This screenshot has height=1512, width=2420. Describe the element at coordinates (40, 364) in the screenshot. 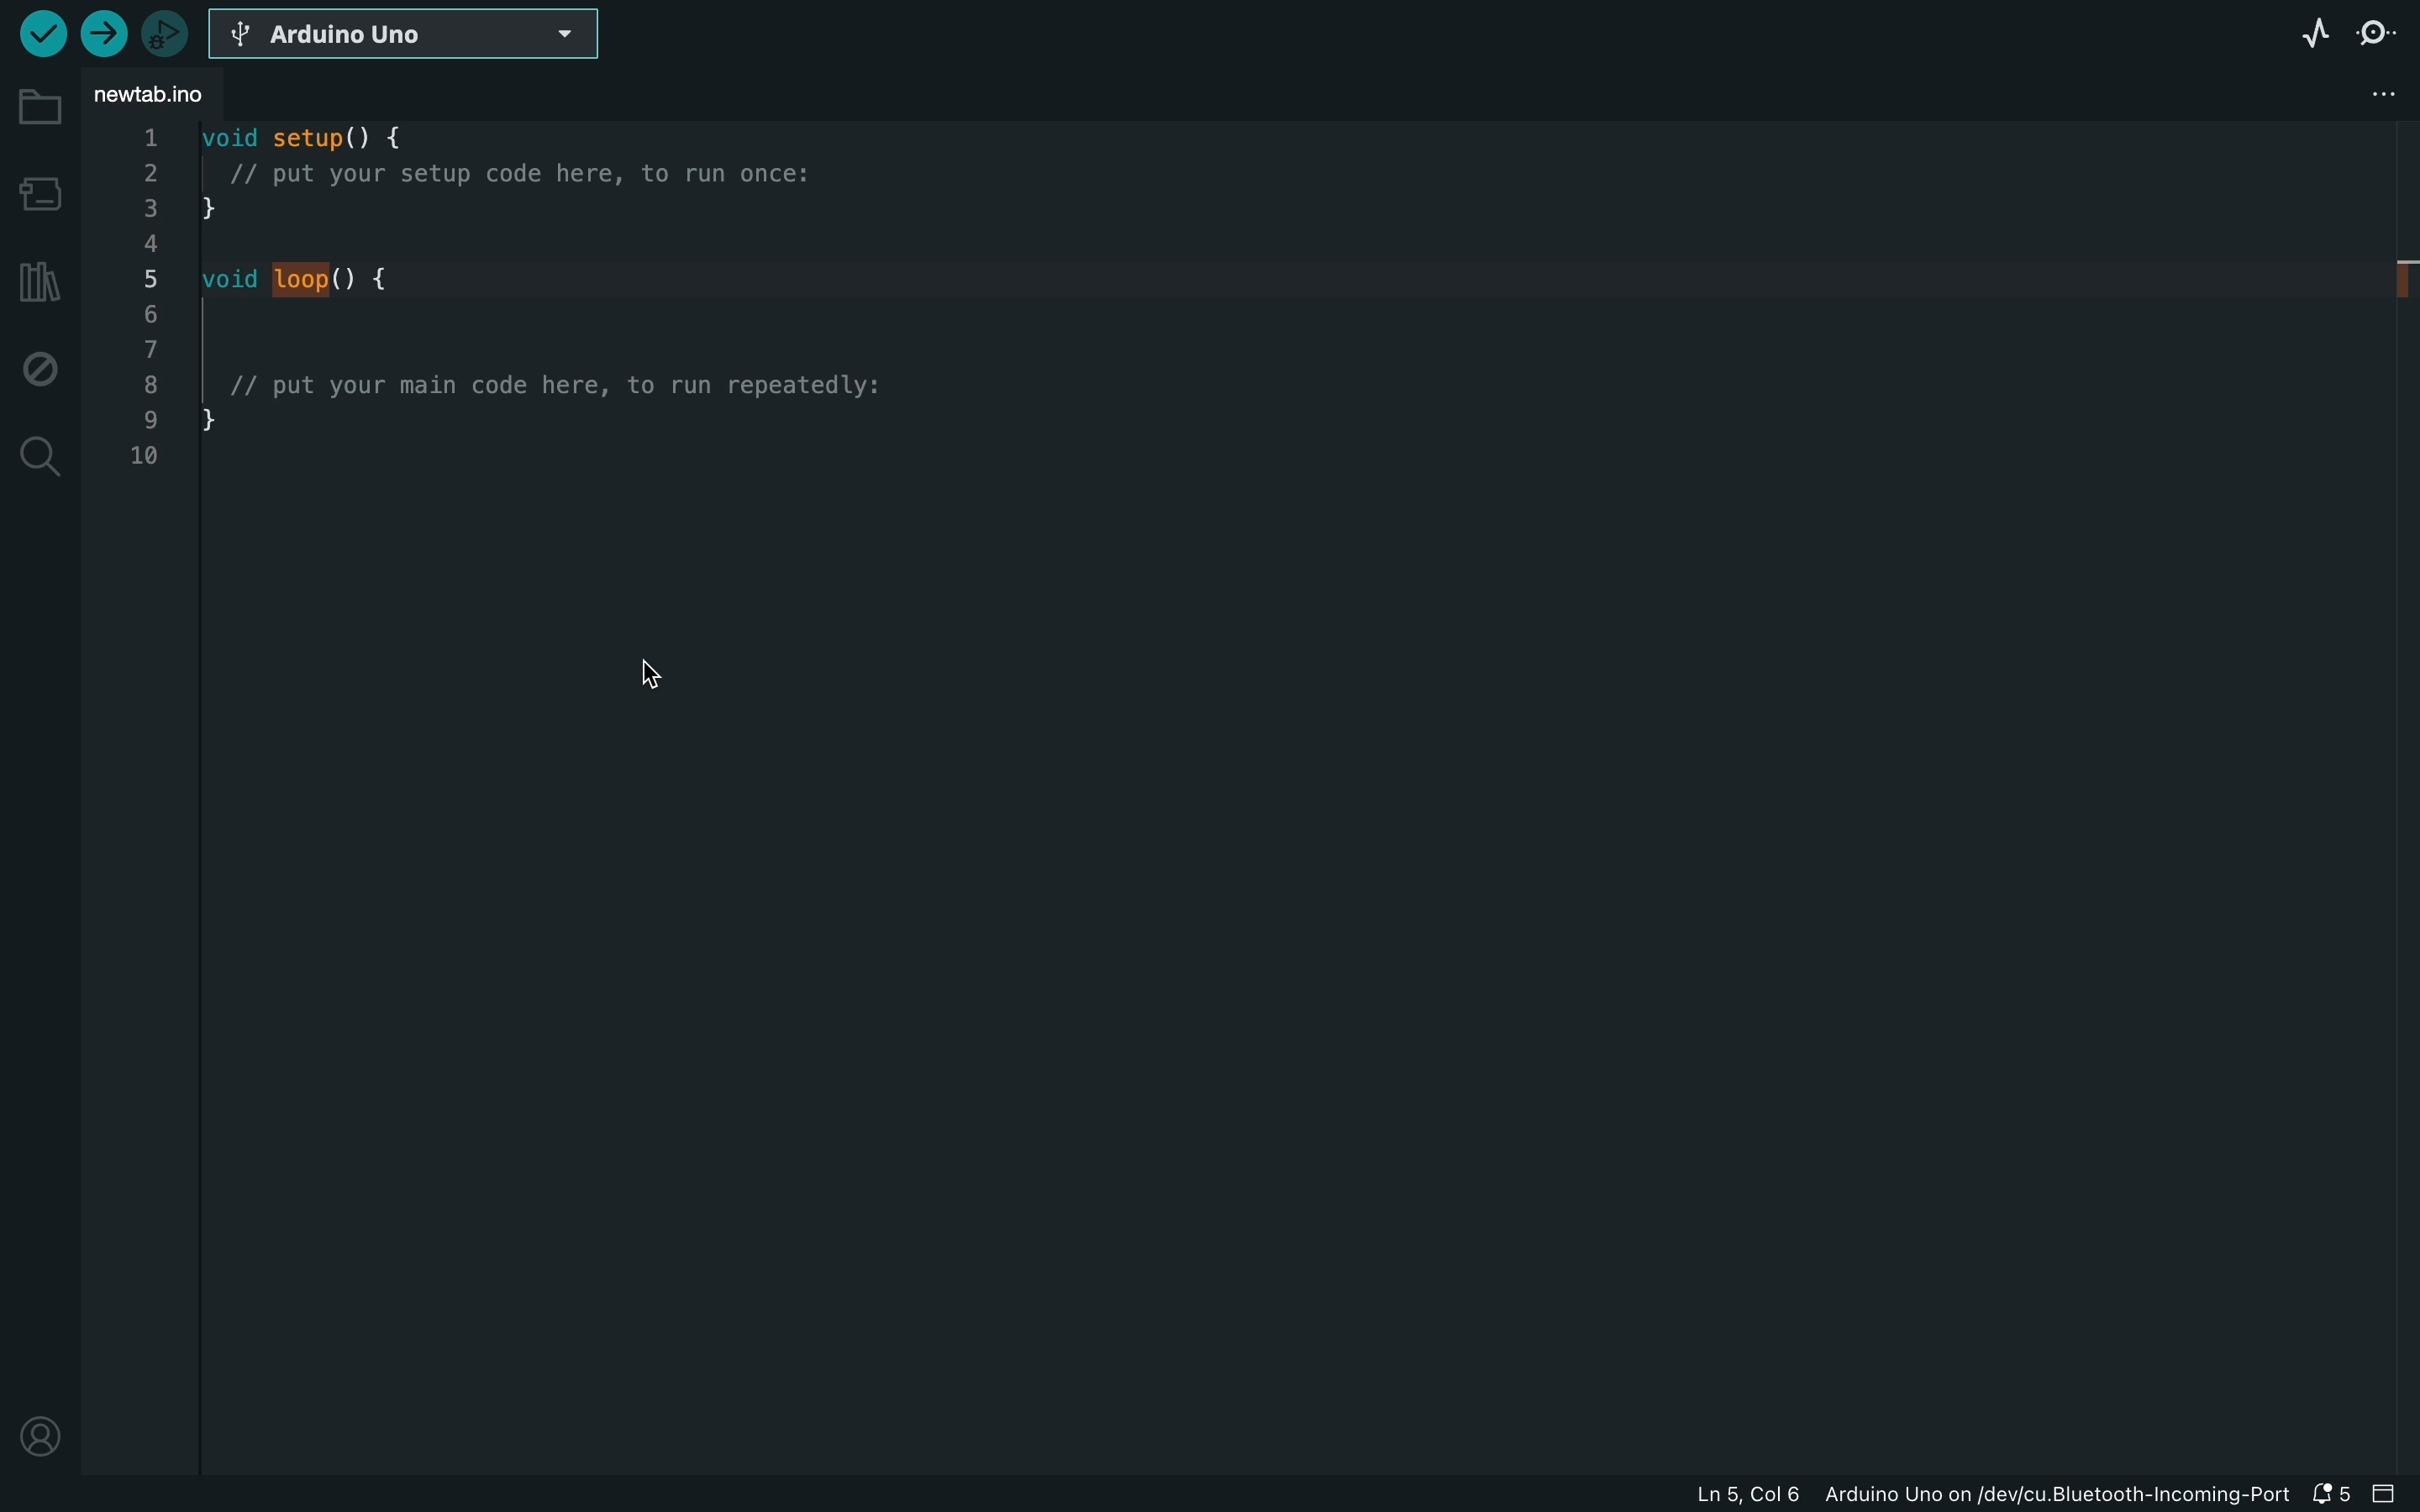

I see `debug` at that location.